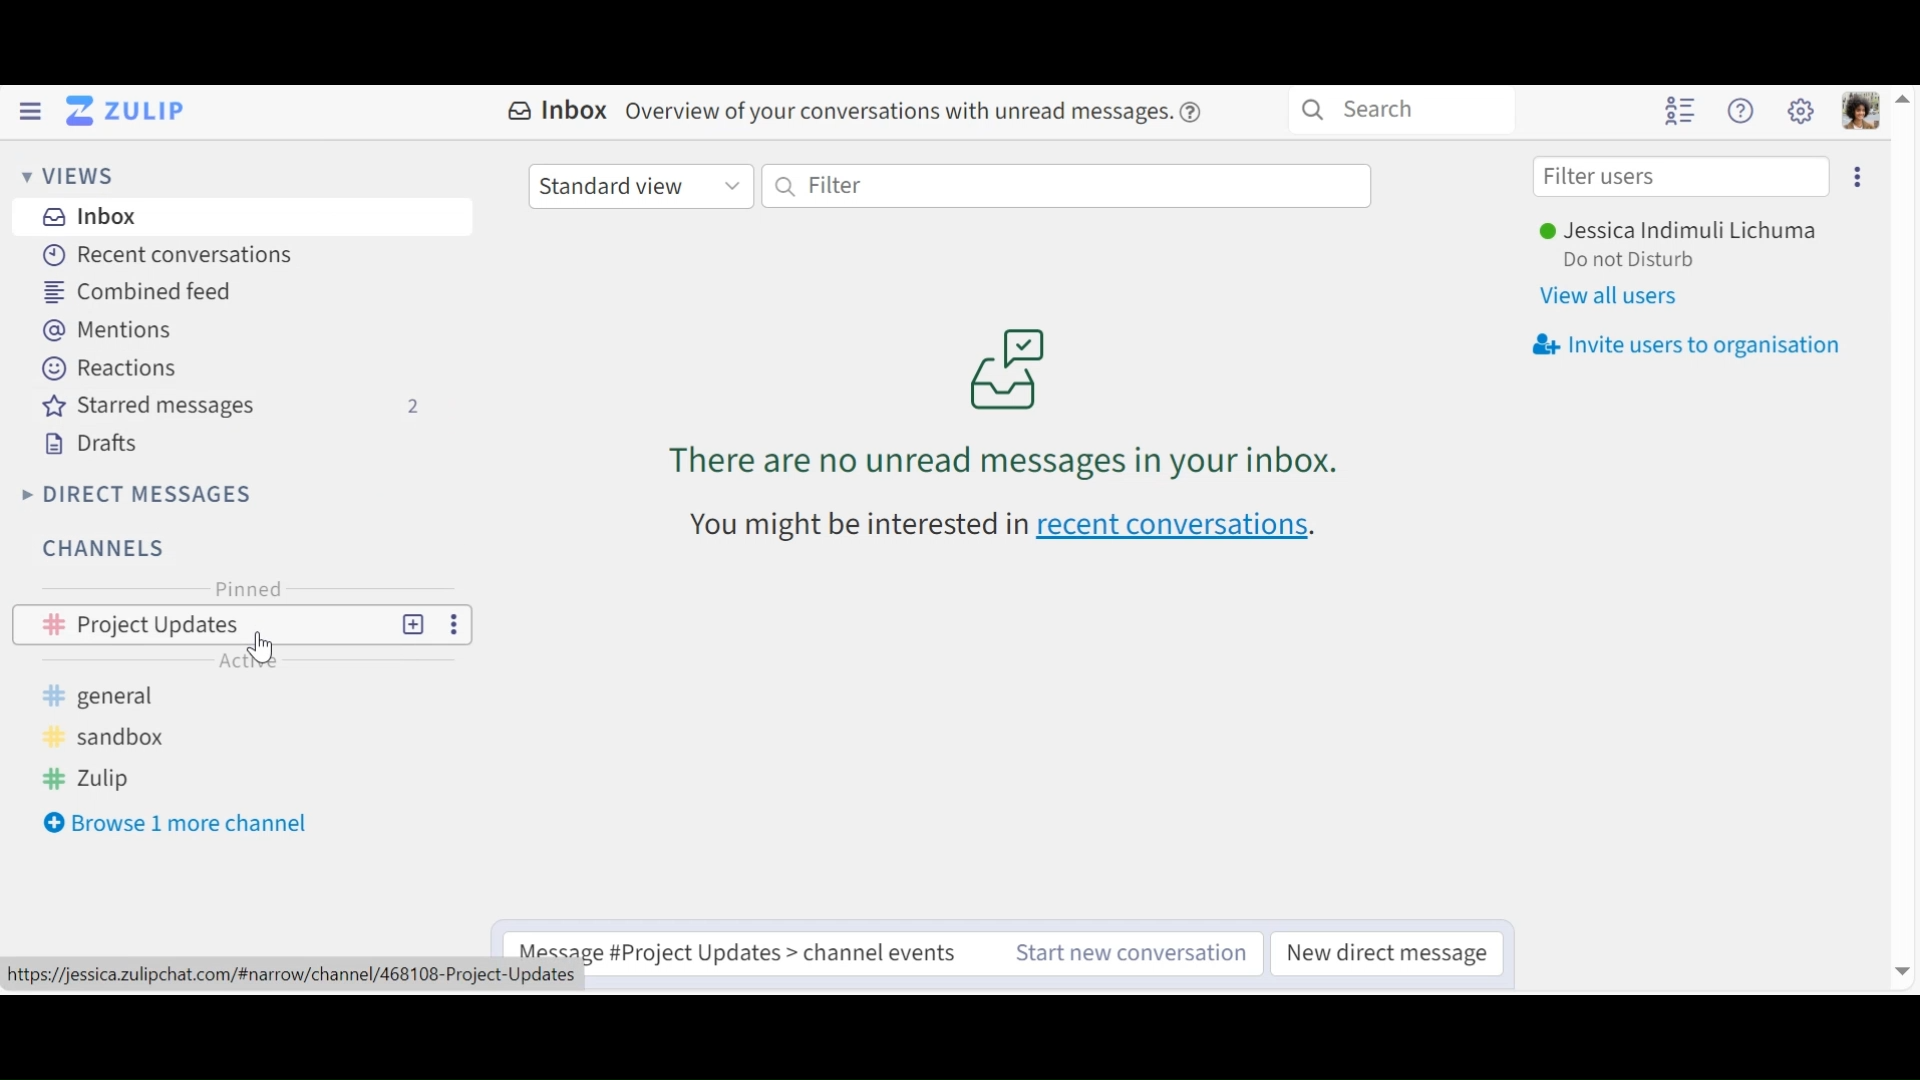  I want to click on User, so click(1682, 230).